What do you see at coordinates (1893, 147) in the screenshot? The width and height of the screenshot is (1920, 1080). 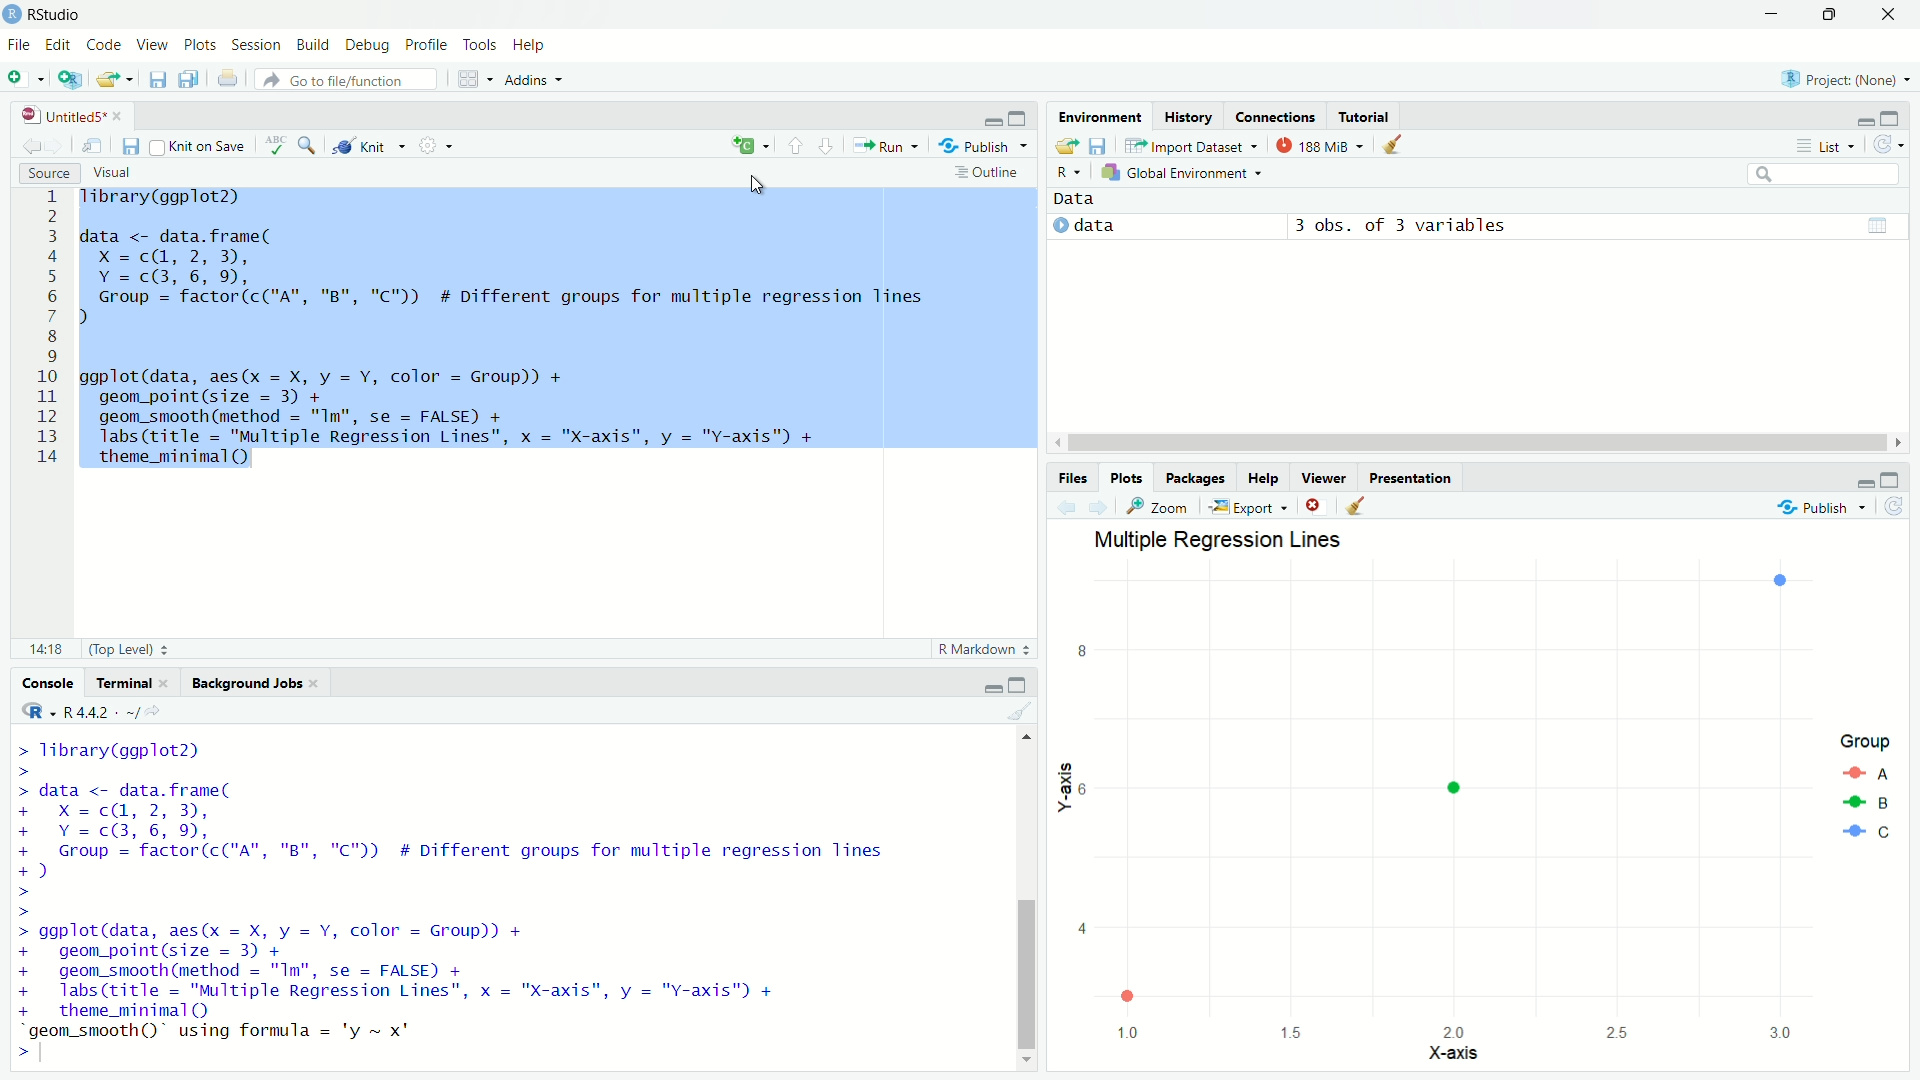 I see `refresh` at bounding box center [1893, 147].